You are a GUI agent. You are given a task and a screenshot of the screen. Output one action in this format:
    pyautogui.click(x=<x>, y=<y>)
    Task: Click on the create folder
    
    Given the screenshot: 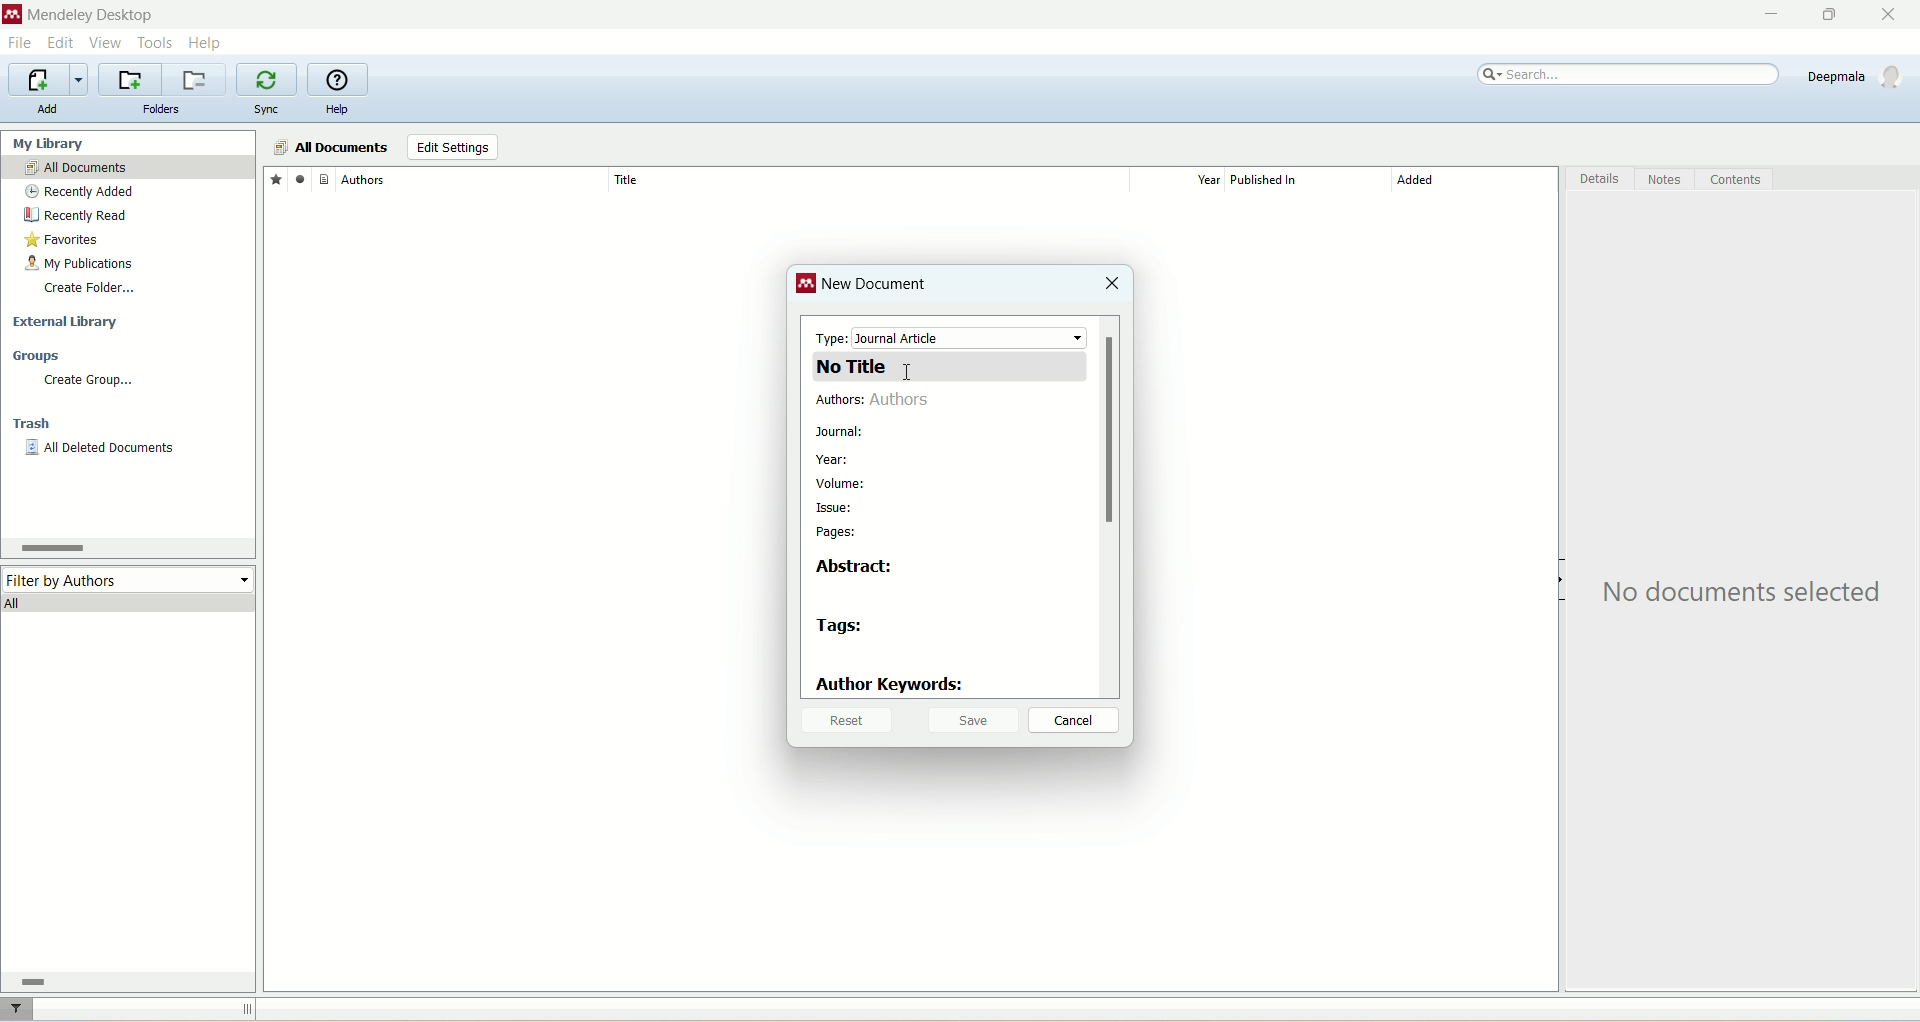 What is the action you would take?
    pyautogui.click(x=89, y=287)
    